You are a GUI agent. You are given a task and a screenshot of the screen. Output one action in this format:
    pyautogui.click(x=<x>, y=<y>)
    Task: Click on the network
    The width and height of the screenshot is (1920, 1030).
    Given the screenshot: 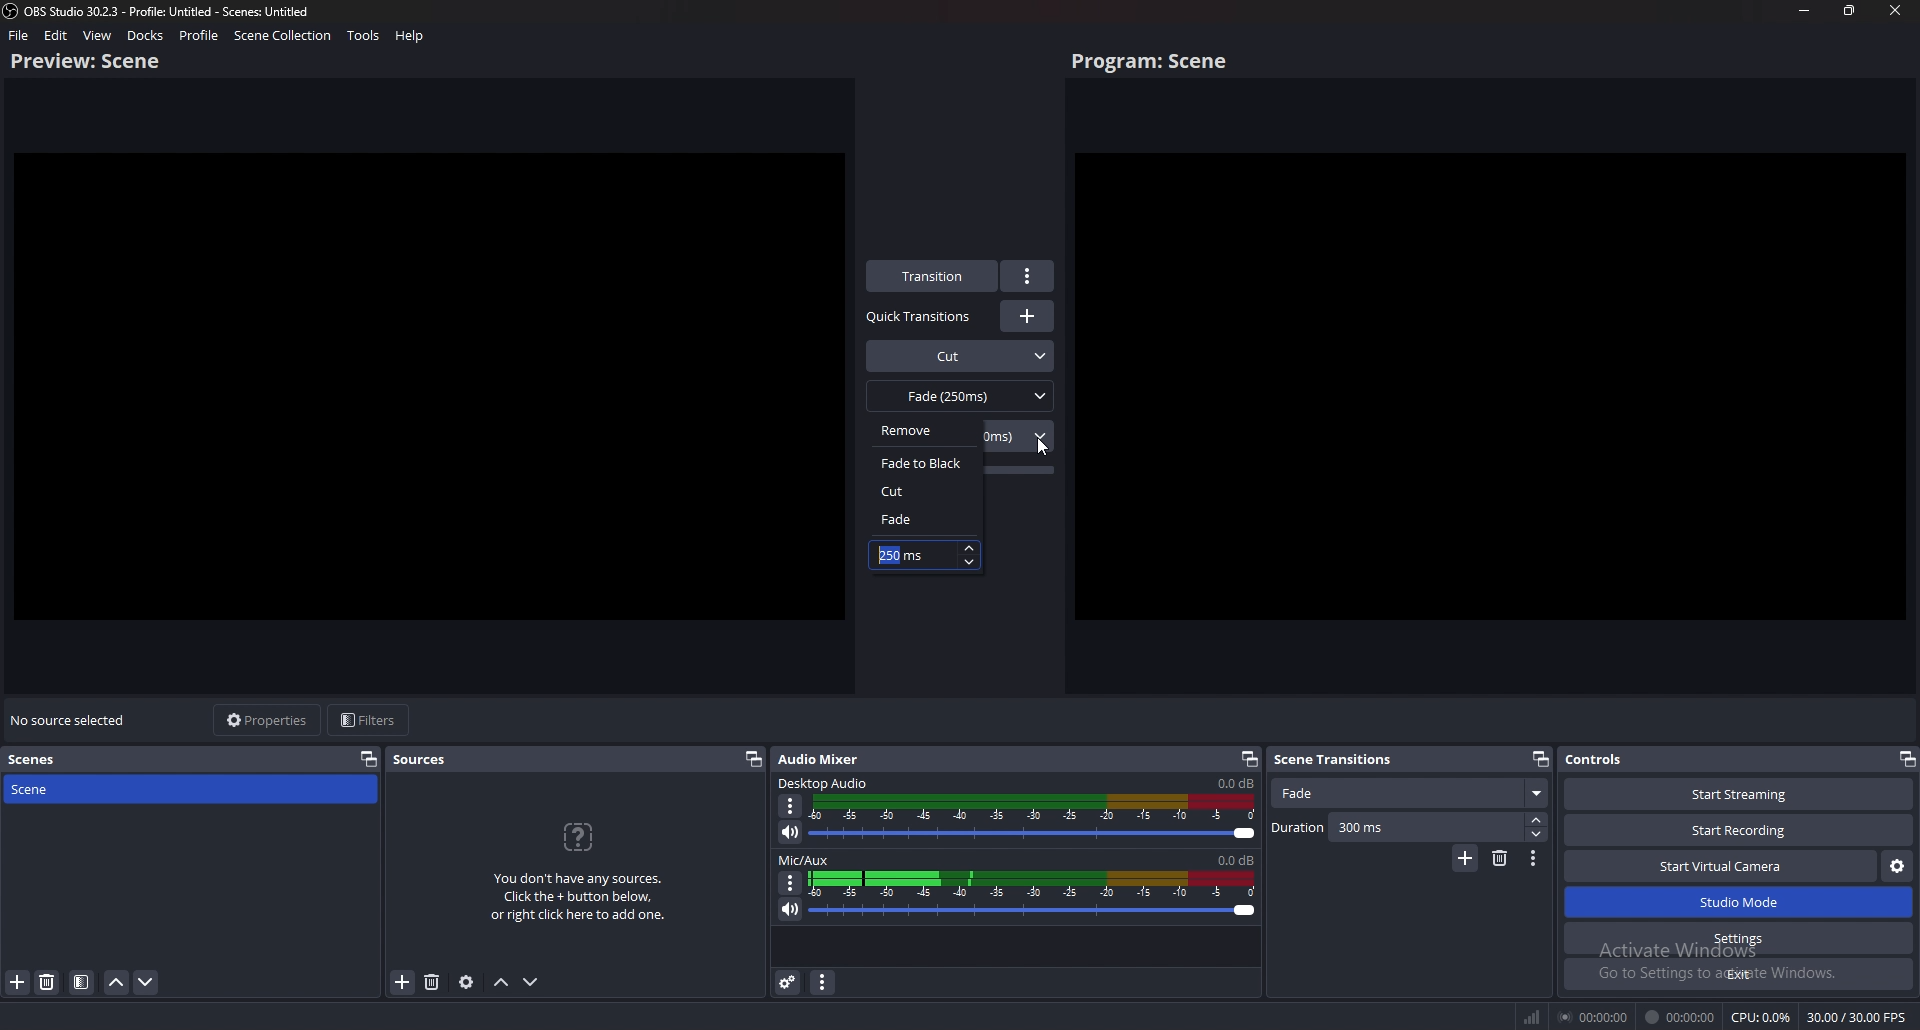 What is the action you would take?
    pyautogui.click(x=1529, y=1017)
    